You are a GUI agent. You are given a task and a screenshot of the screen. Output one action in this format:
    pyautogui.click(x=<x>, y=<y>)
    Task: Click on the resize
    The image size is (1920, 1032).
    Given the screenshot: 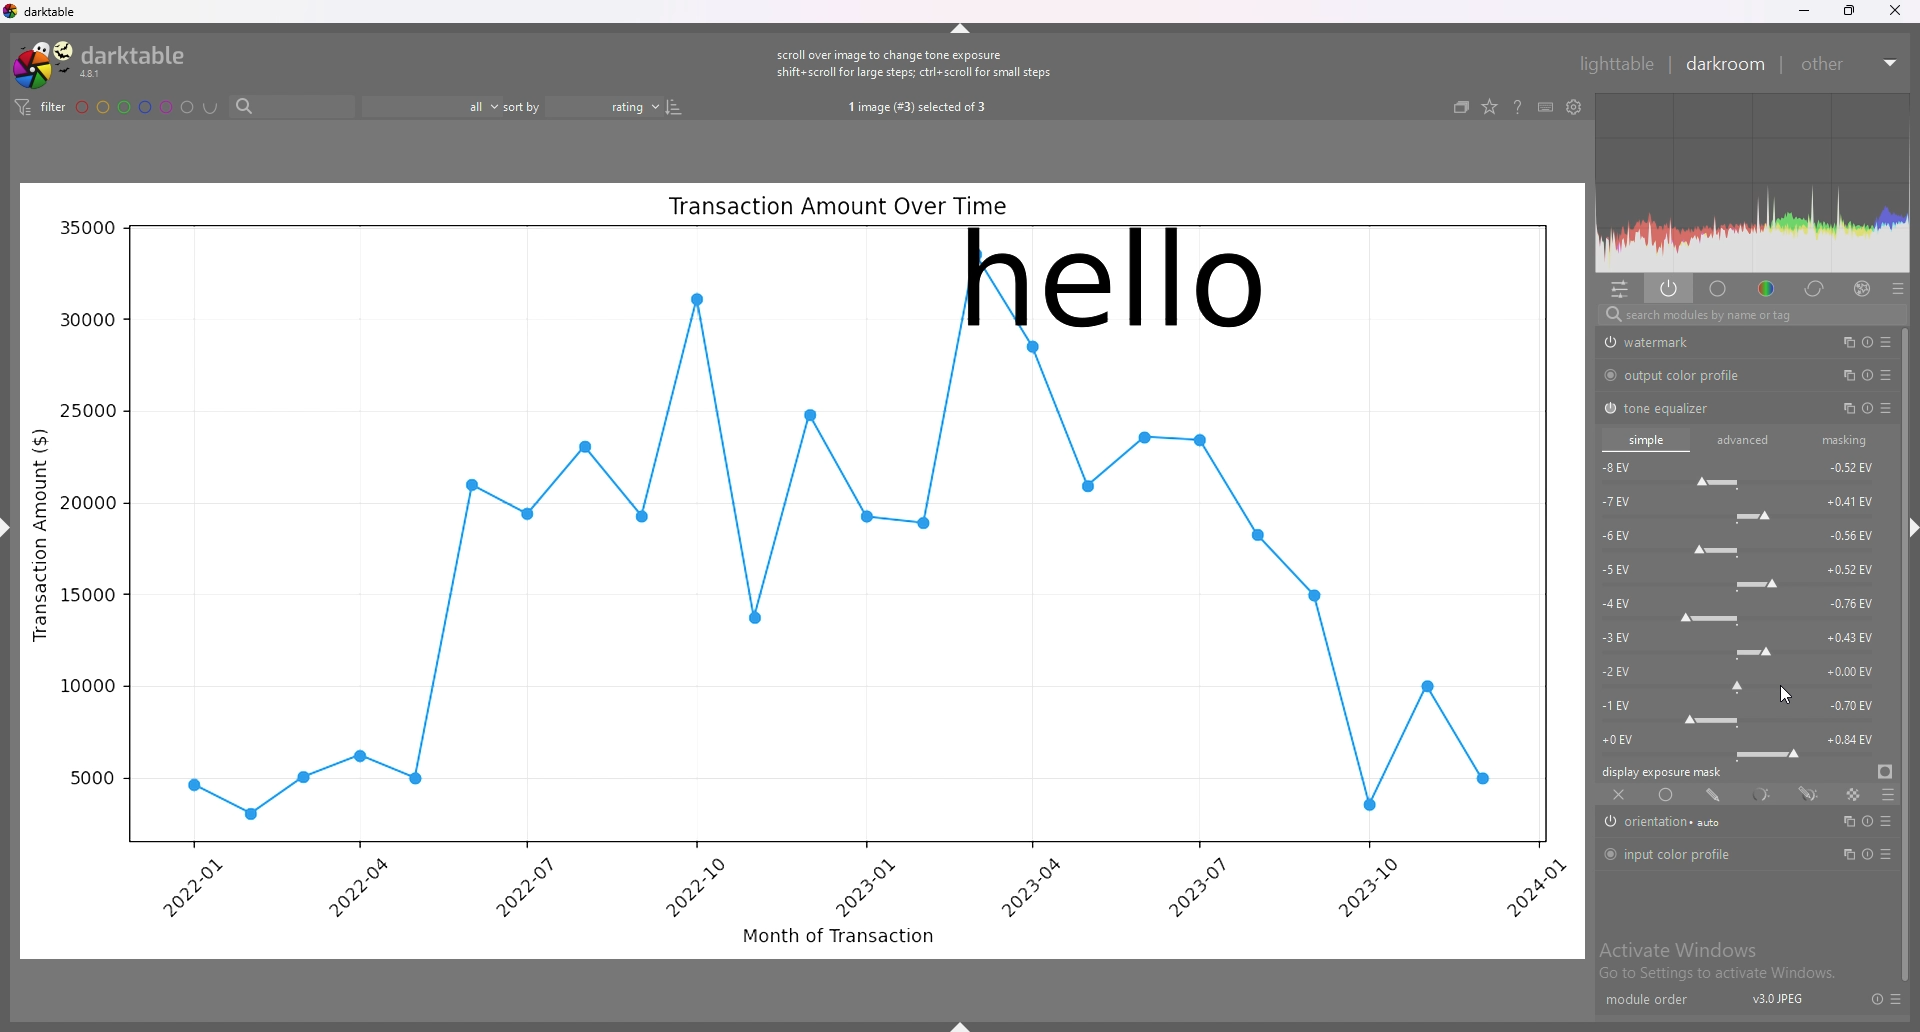 What is the action you would take?
    pyautogui.click(x=1847, y=11)
    